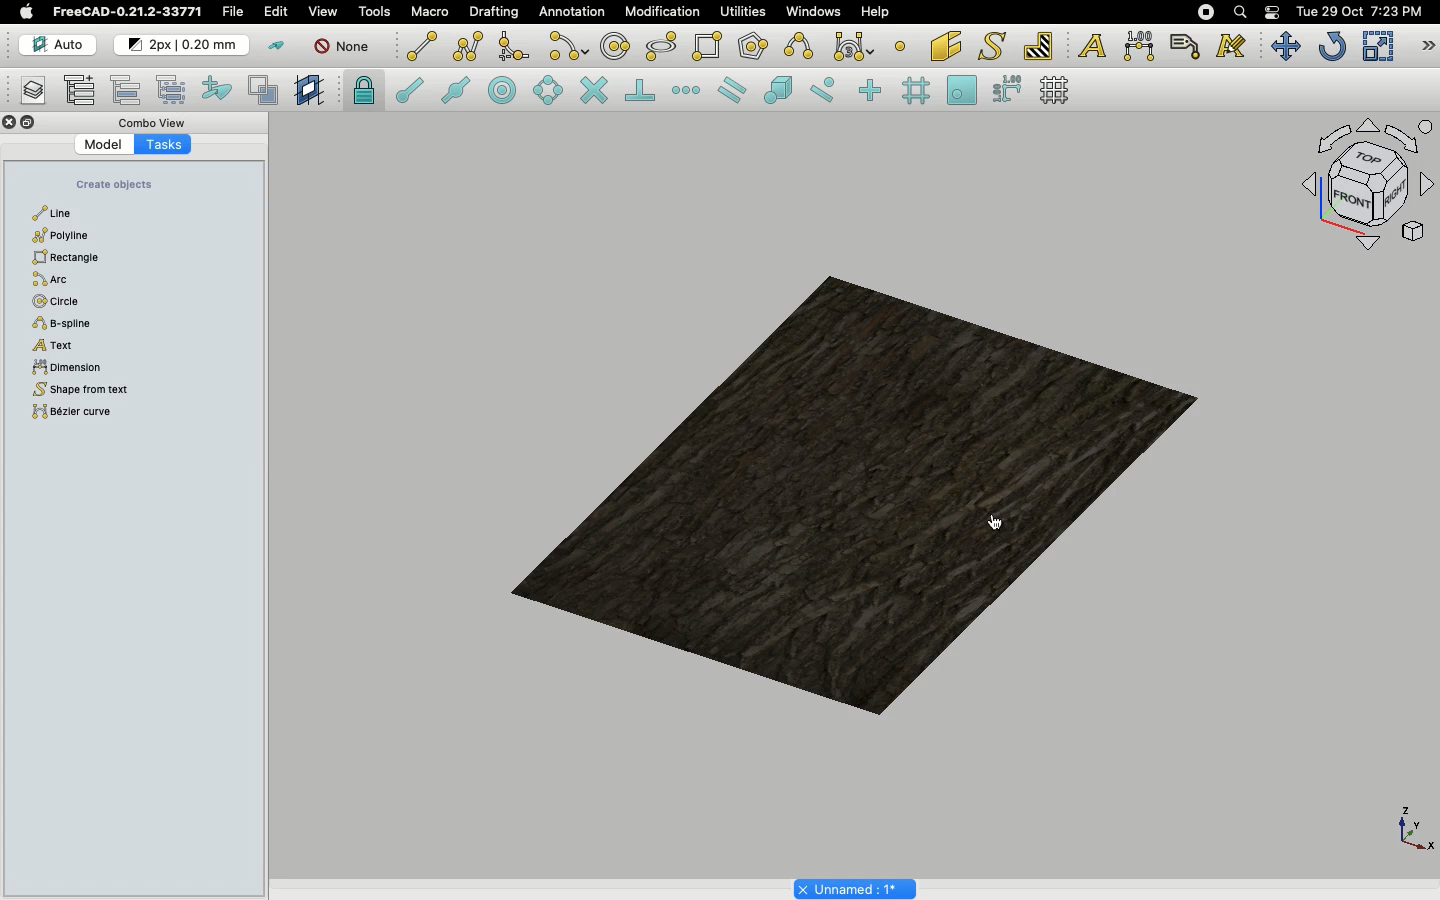 This screenshot has width=1440, height=900. I want to click on Snap special, so click(775, 88).